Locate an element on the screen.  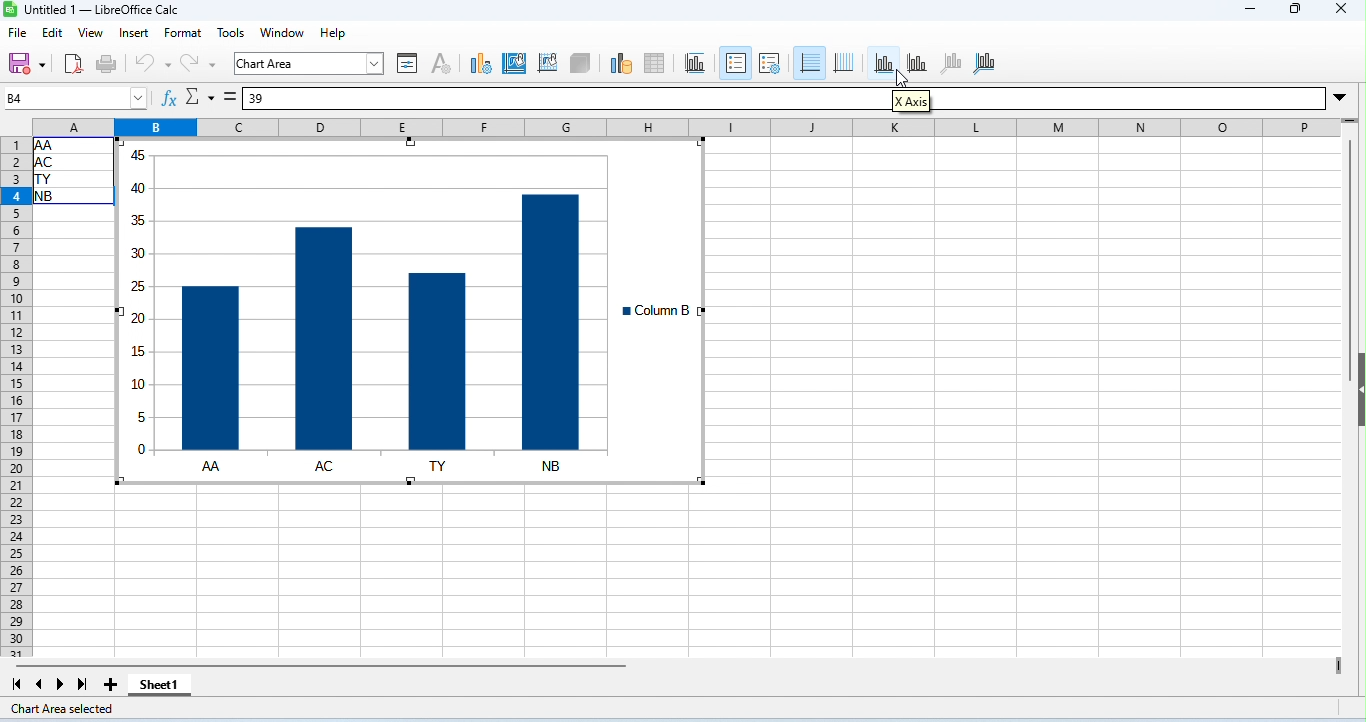
vertical grids is located at coordinates (849, 61).